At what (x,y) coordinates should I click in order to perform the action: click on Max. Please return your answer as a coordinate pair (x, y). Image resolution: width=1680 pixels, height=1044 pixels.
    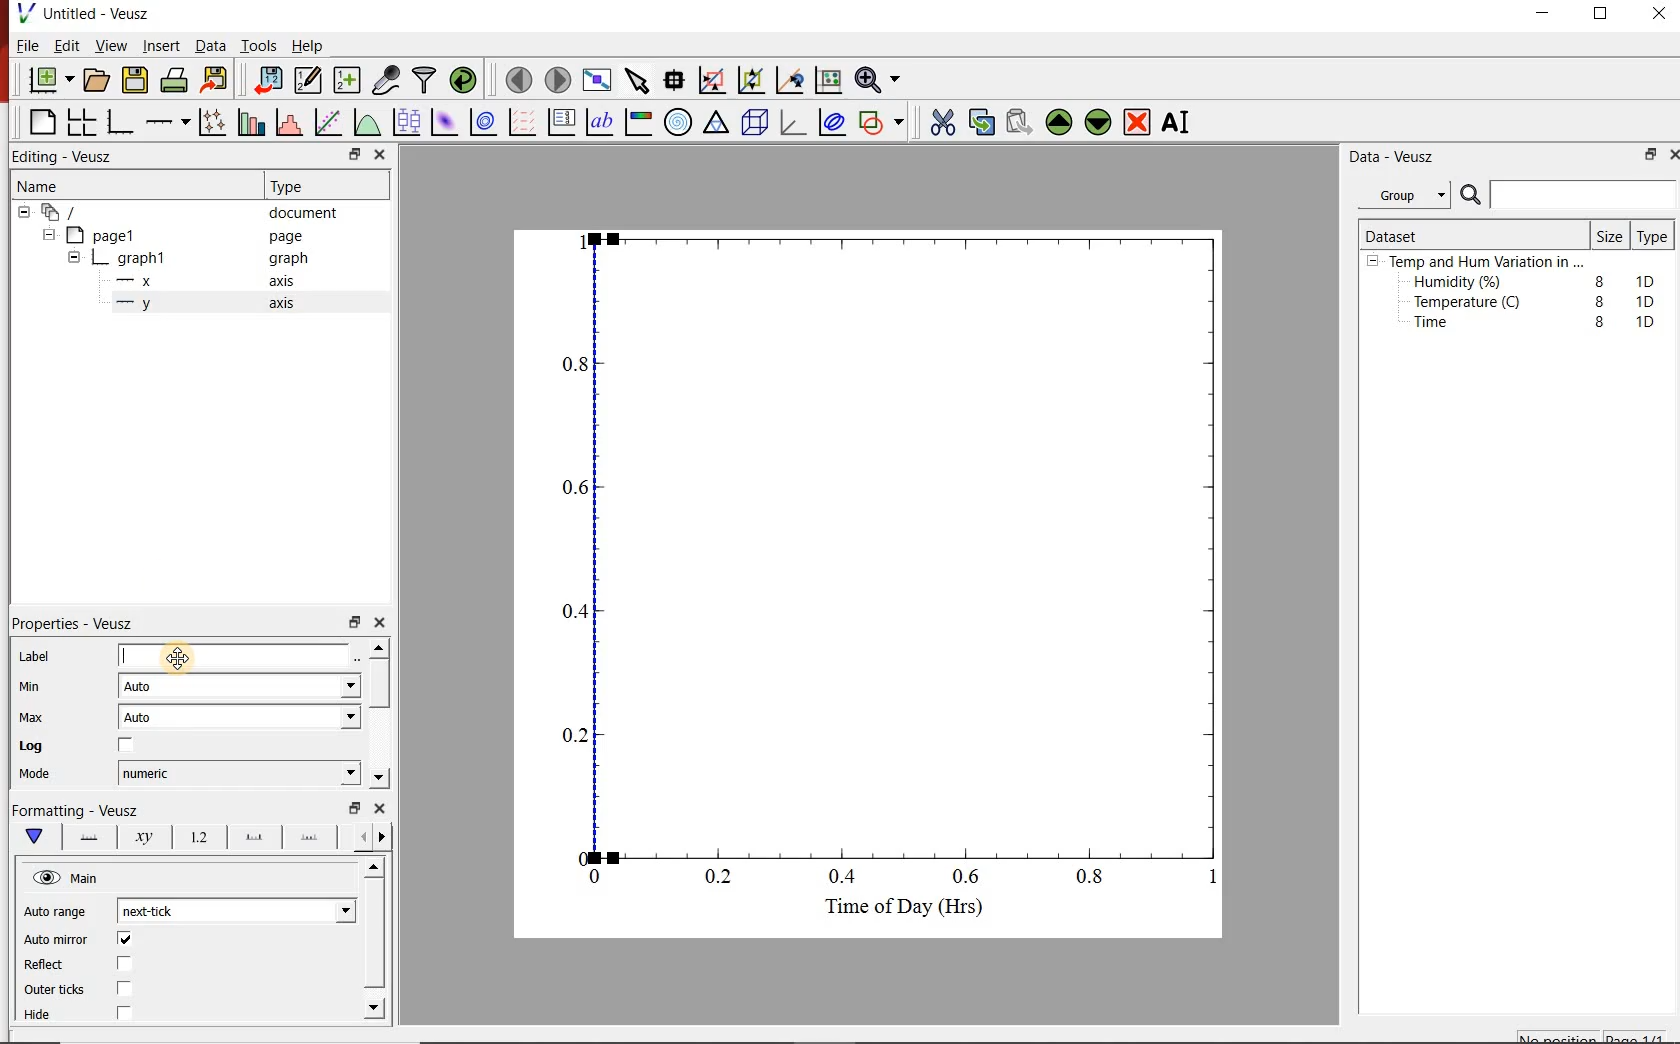
    Looking at the image, I should click on (42, 717).